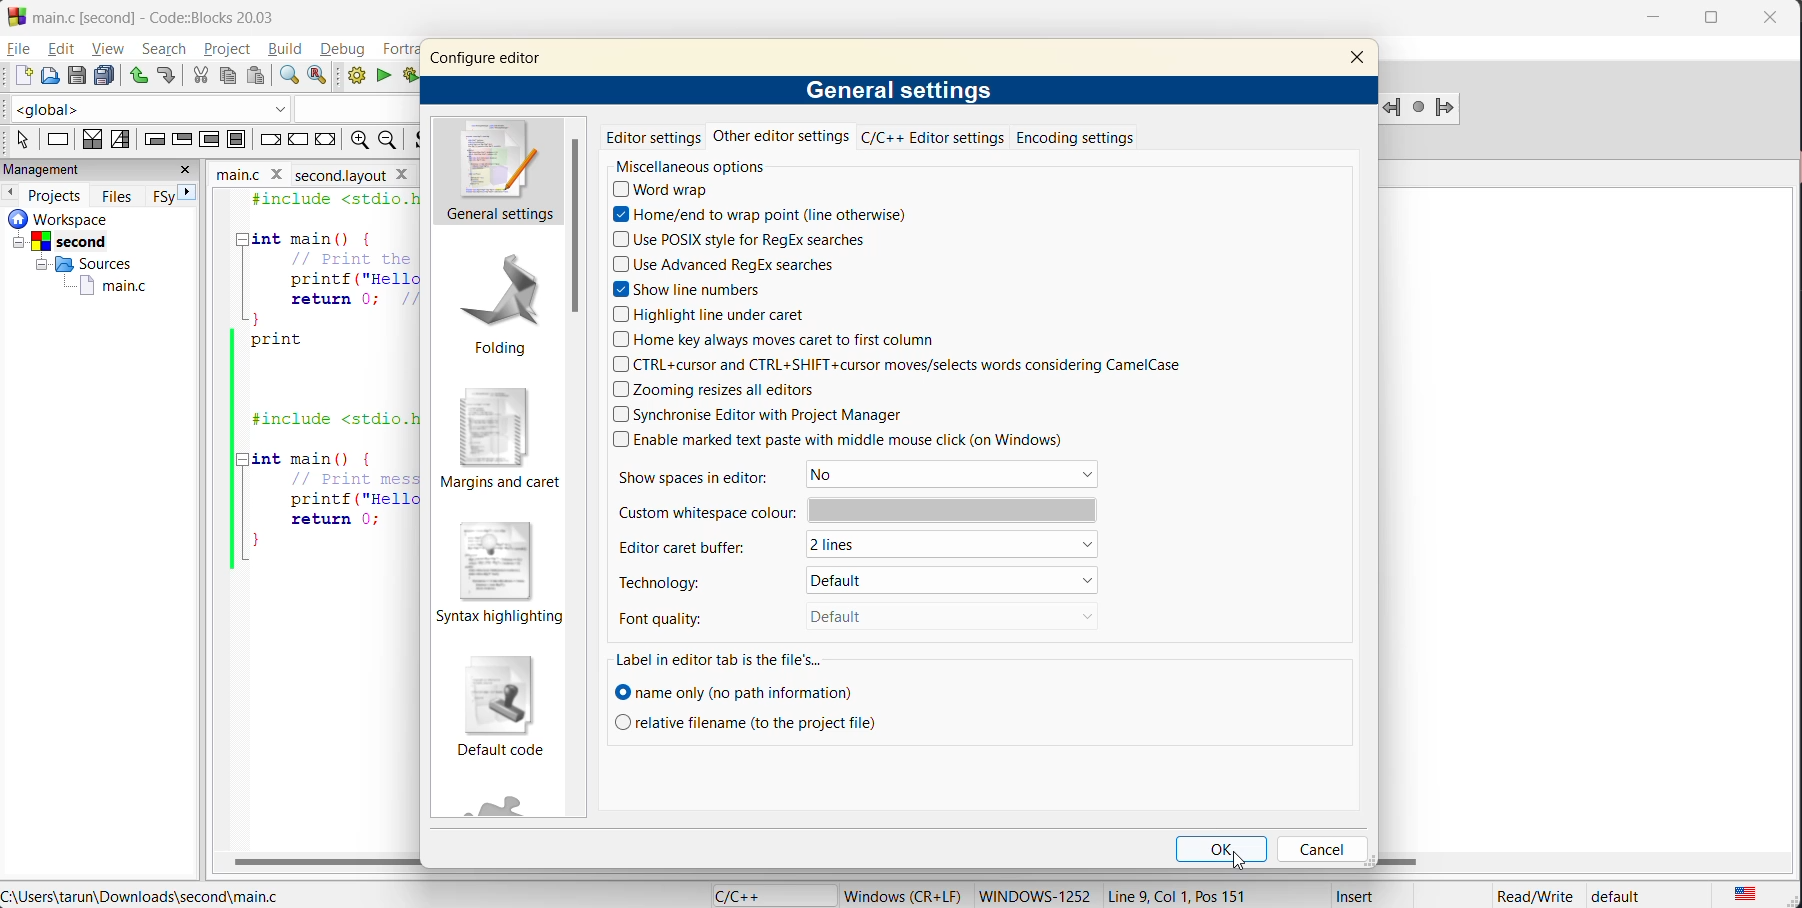 The height and width of the screenshot is (908, 1802). Describe the element at coordinates (229, 77) in the screenshot. I see `copy` at that location.